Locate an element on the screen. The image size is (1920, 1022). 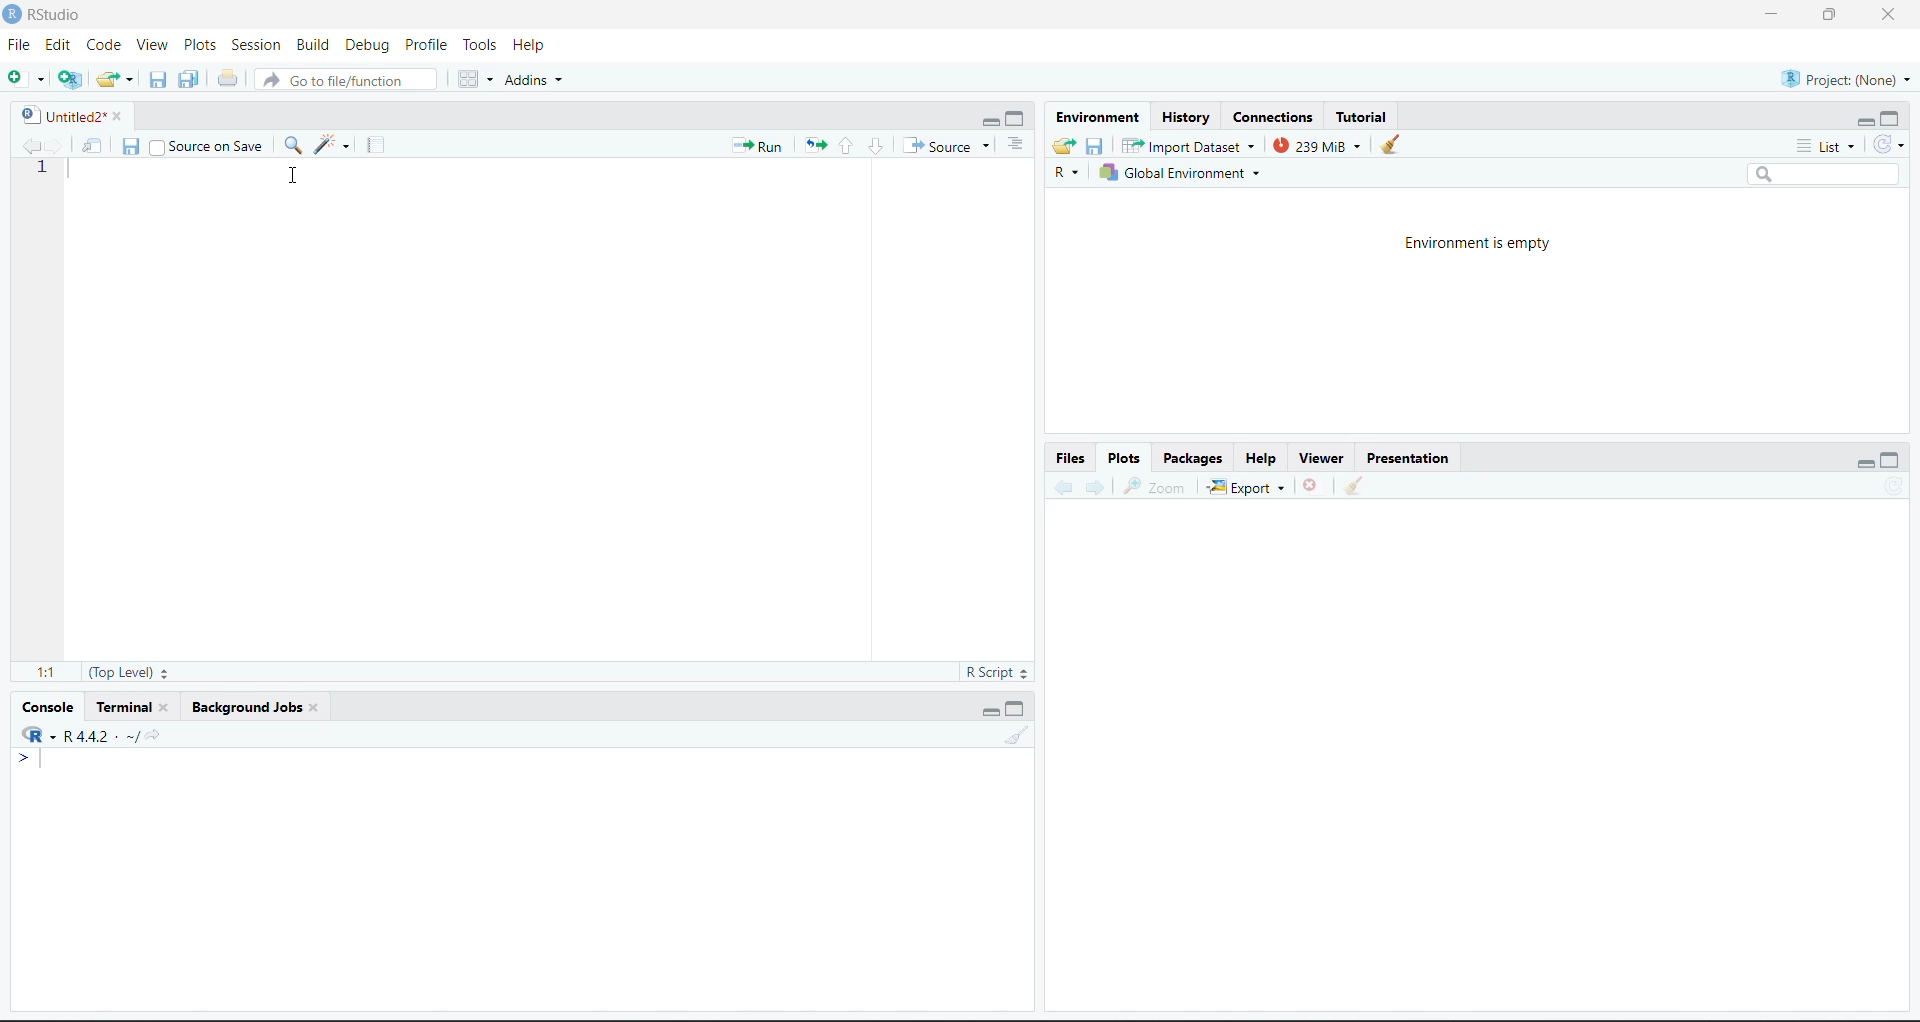
Maximize is located at coordinates (1018, 707).